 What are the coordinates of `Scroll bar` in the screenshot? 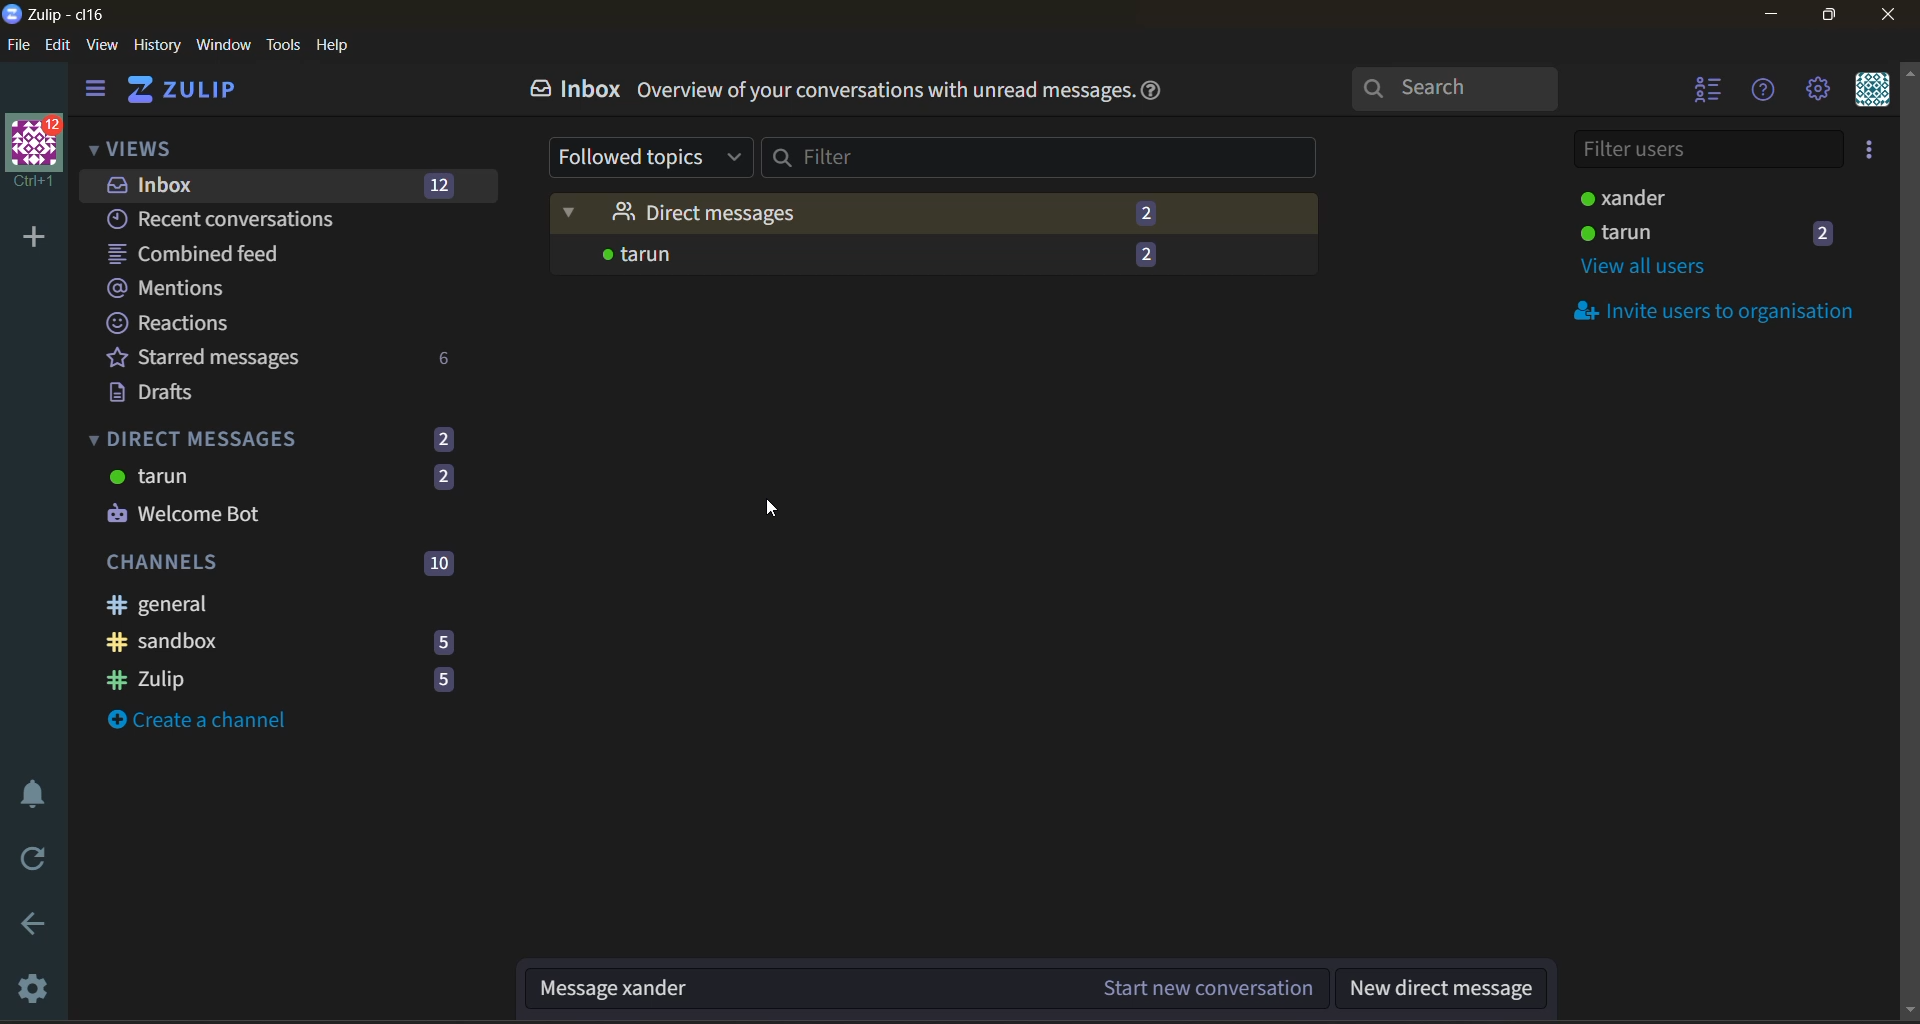 It's located at (1908, 540).